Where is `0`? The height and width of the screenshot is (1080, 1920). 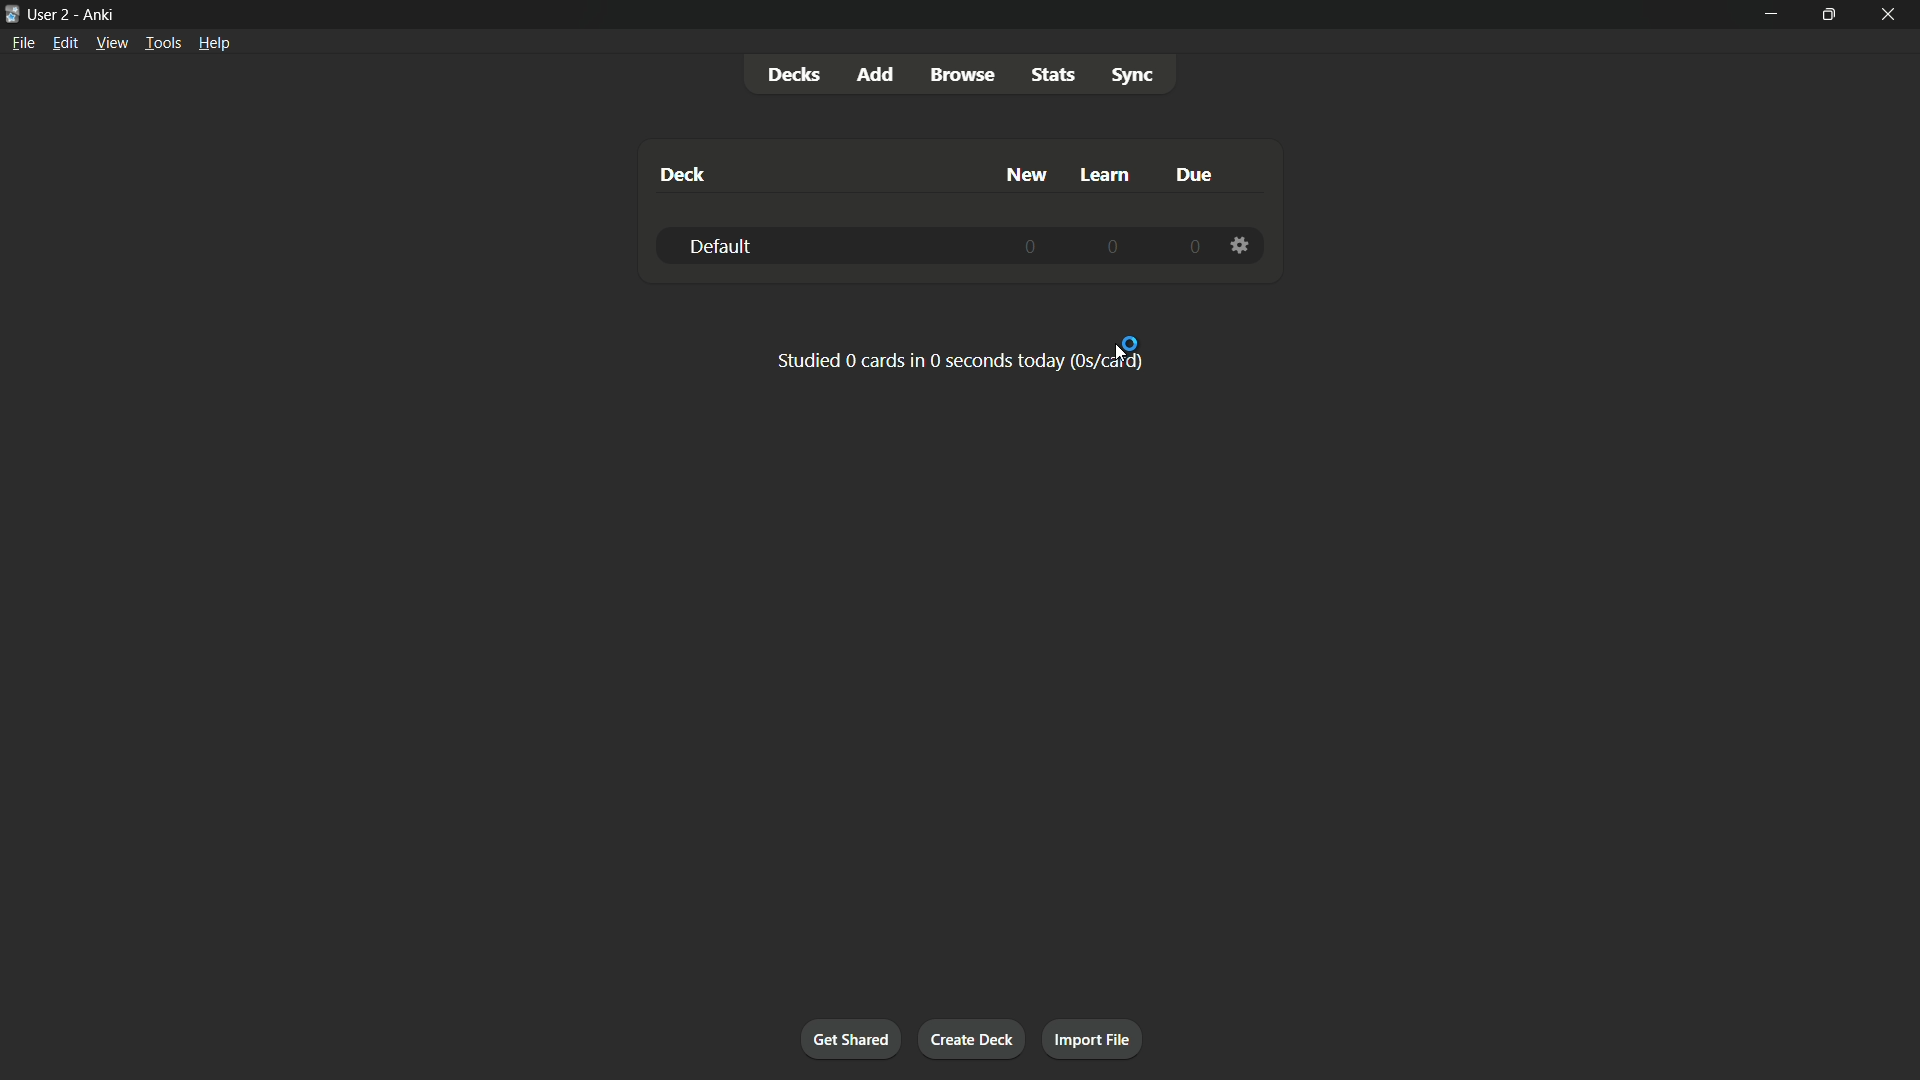
0 is located at coordinates (1190, 244).